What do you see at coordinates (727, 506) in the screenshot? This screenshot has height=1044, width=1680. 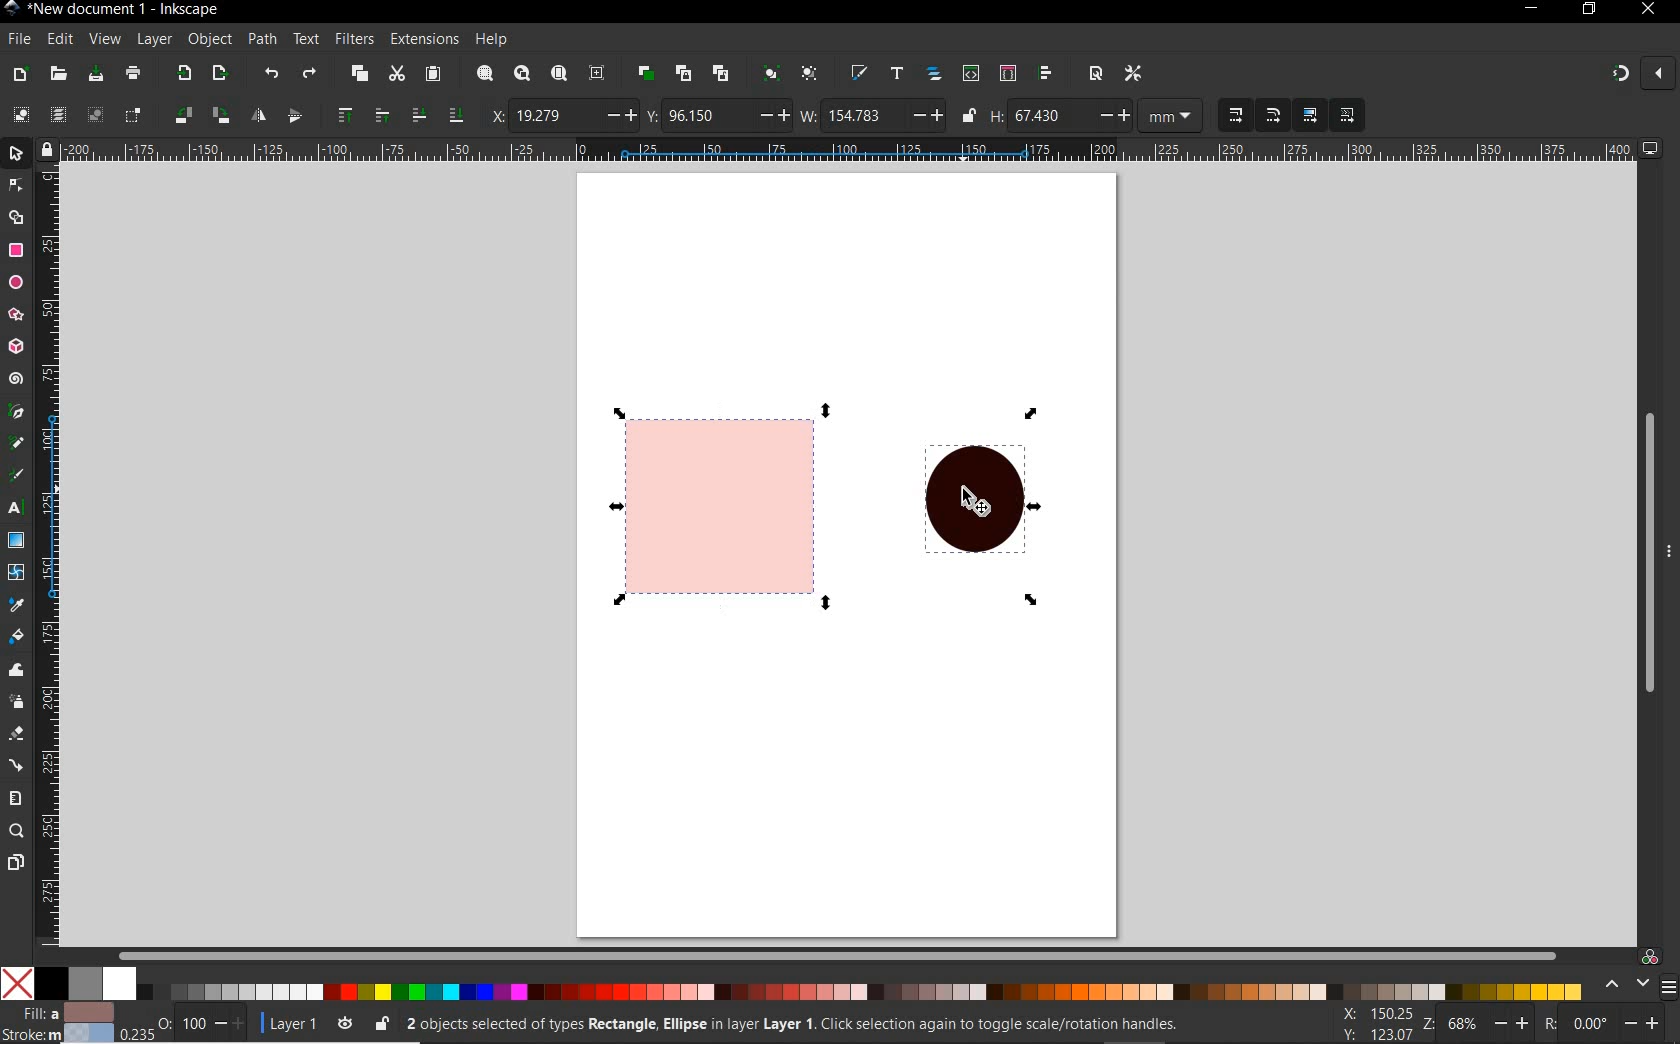 I see `shape selected` at bounding box center [727, 506].